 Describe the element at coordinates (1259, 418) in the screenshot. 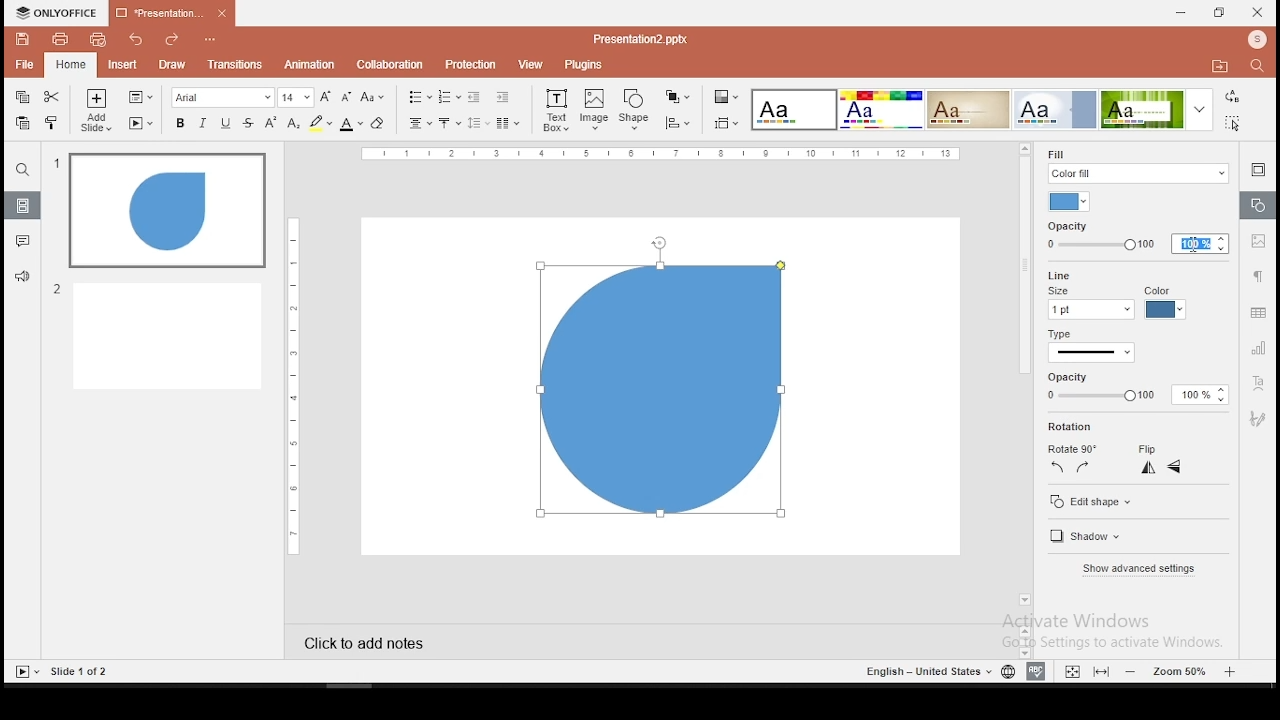

I see `` at that location.